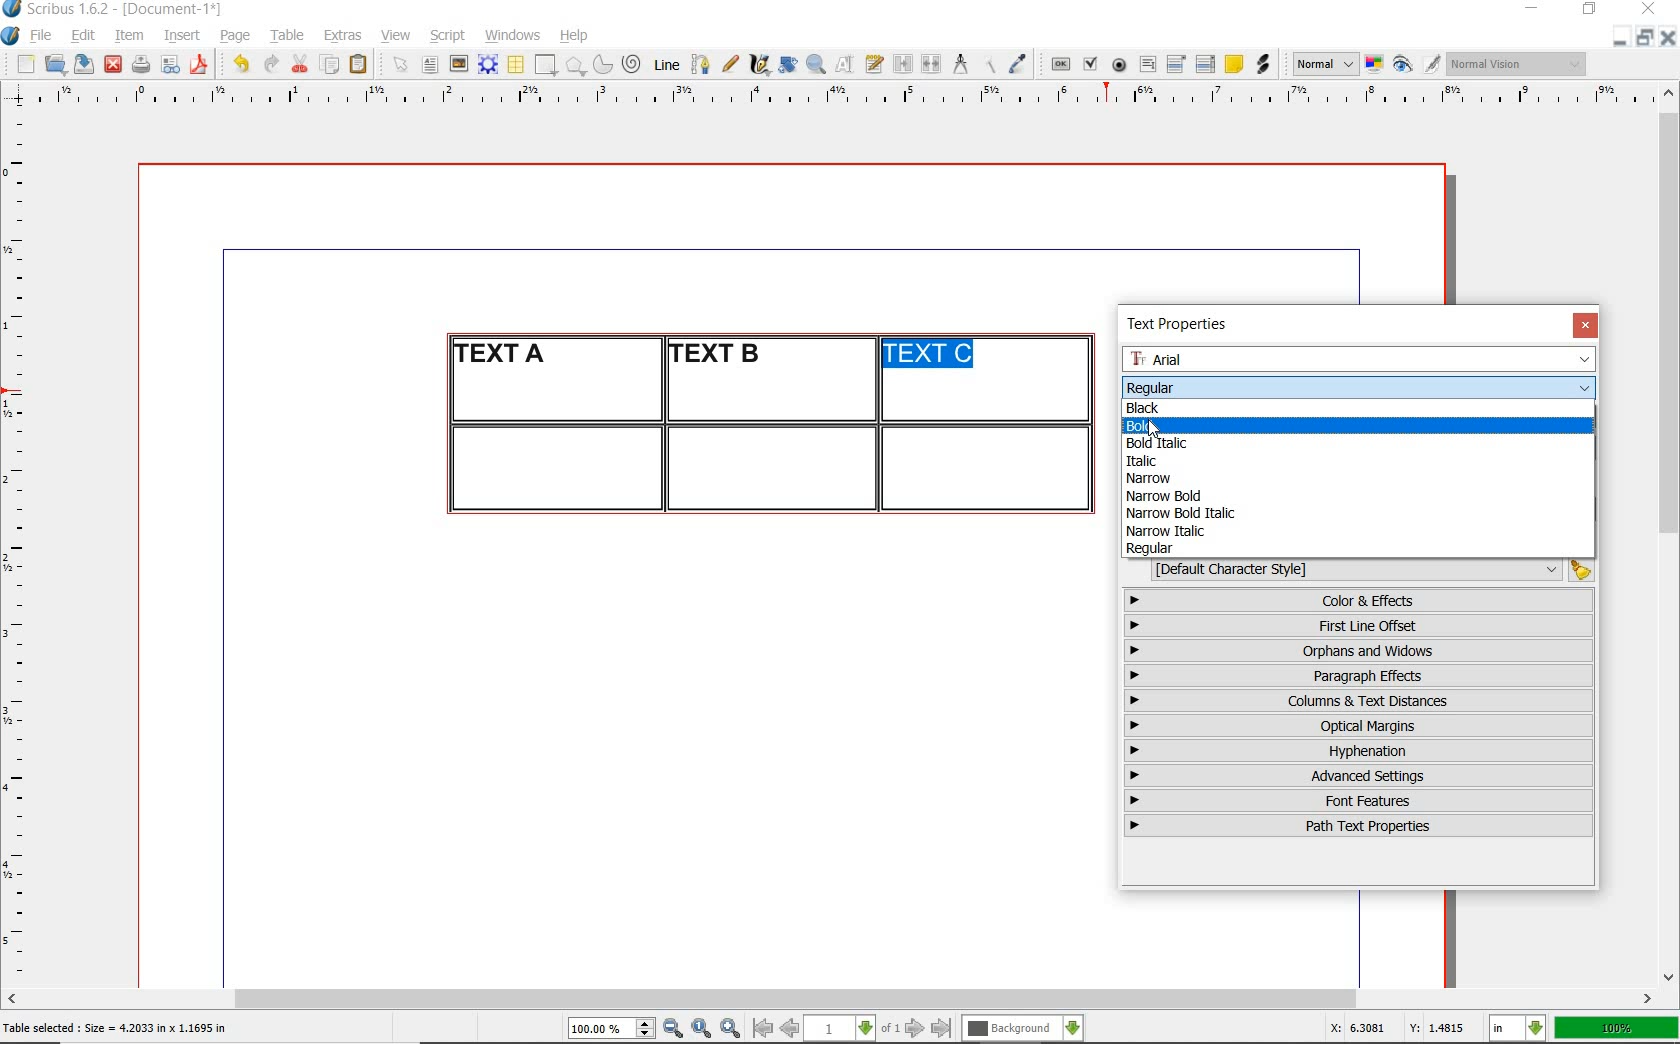  I want to click on line, so click(664, 64).